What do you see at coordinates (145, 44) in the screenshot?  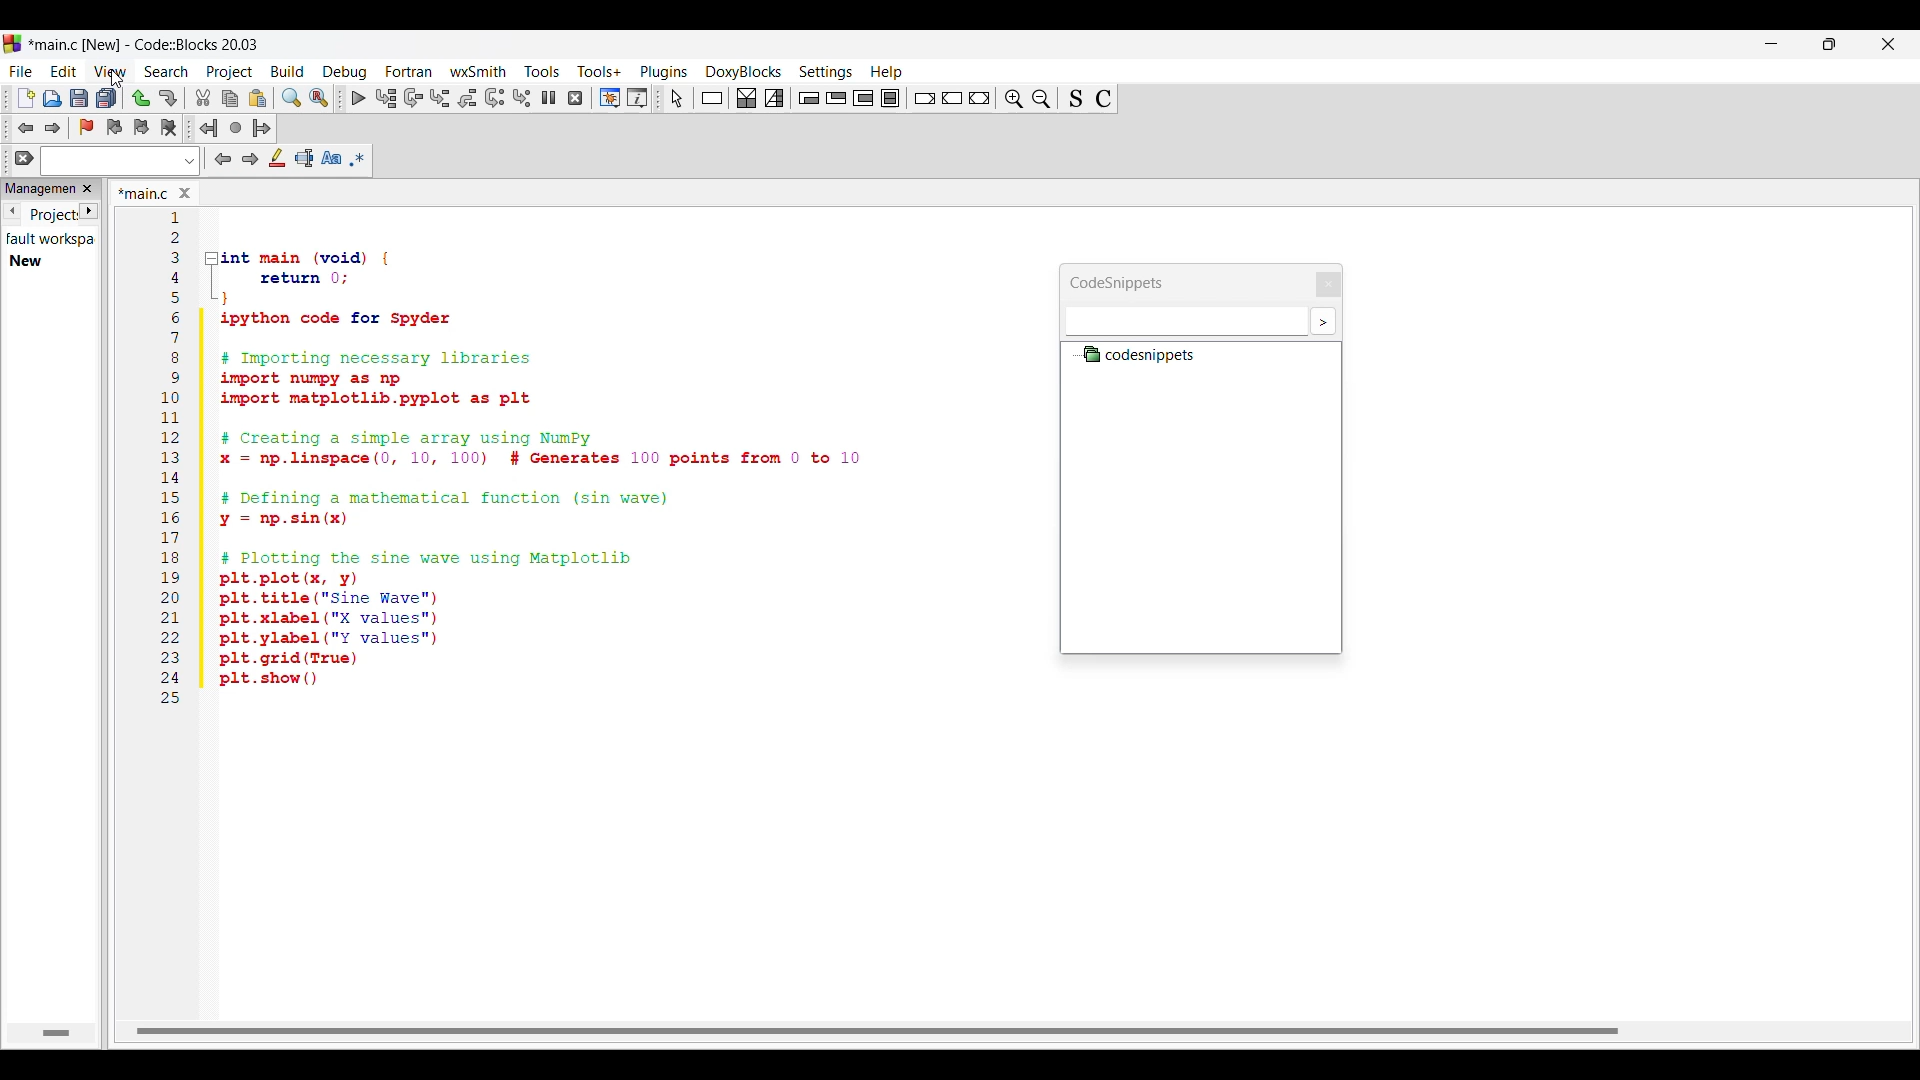 I see `Project name, software name and version` at bounding box center [145, 44].